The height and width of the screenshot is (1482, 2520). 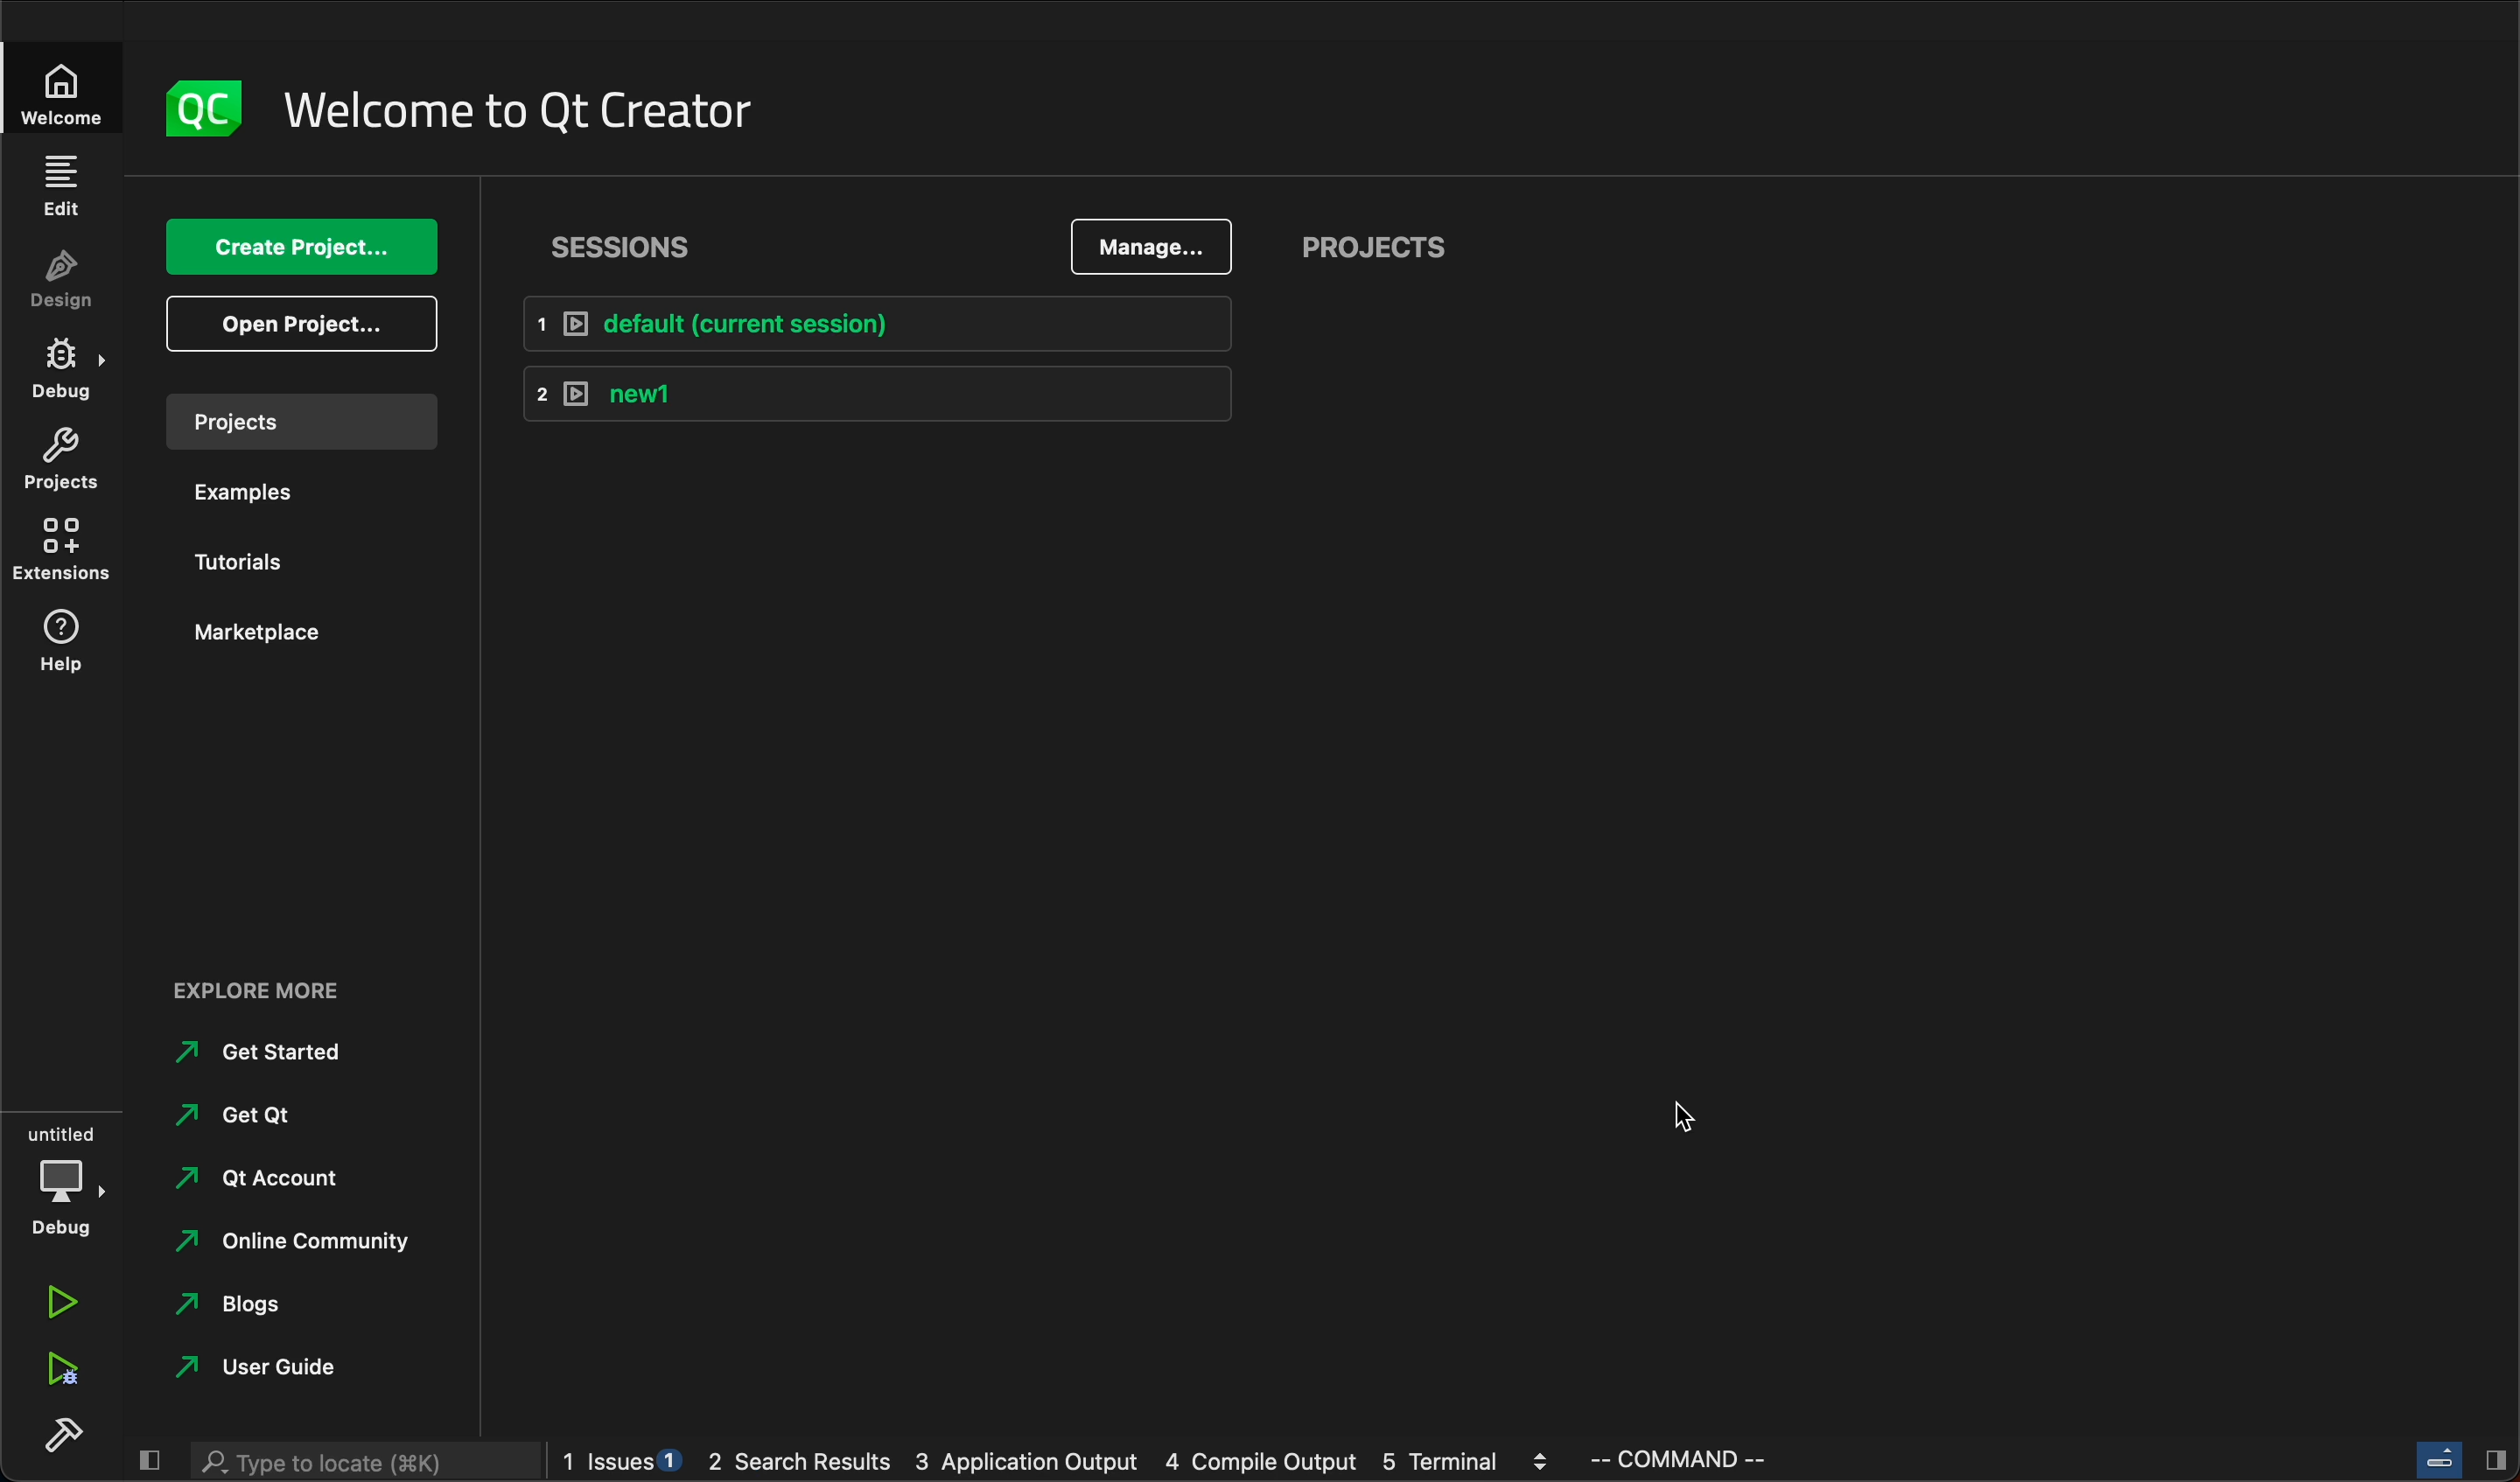 What do you see at coordinates (62, 1301) in the screenshot?
I see `run` at bounding box center [62, 1301].